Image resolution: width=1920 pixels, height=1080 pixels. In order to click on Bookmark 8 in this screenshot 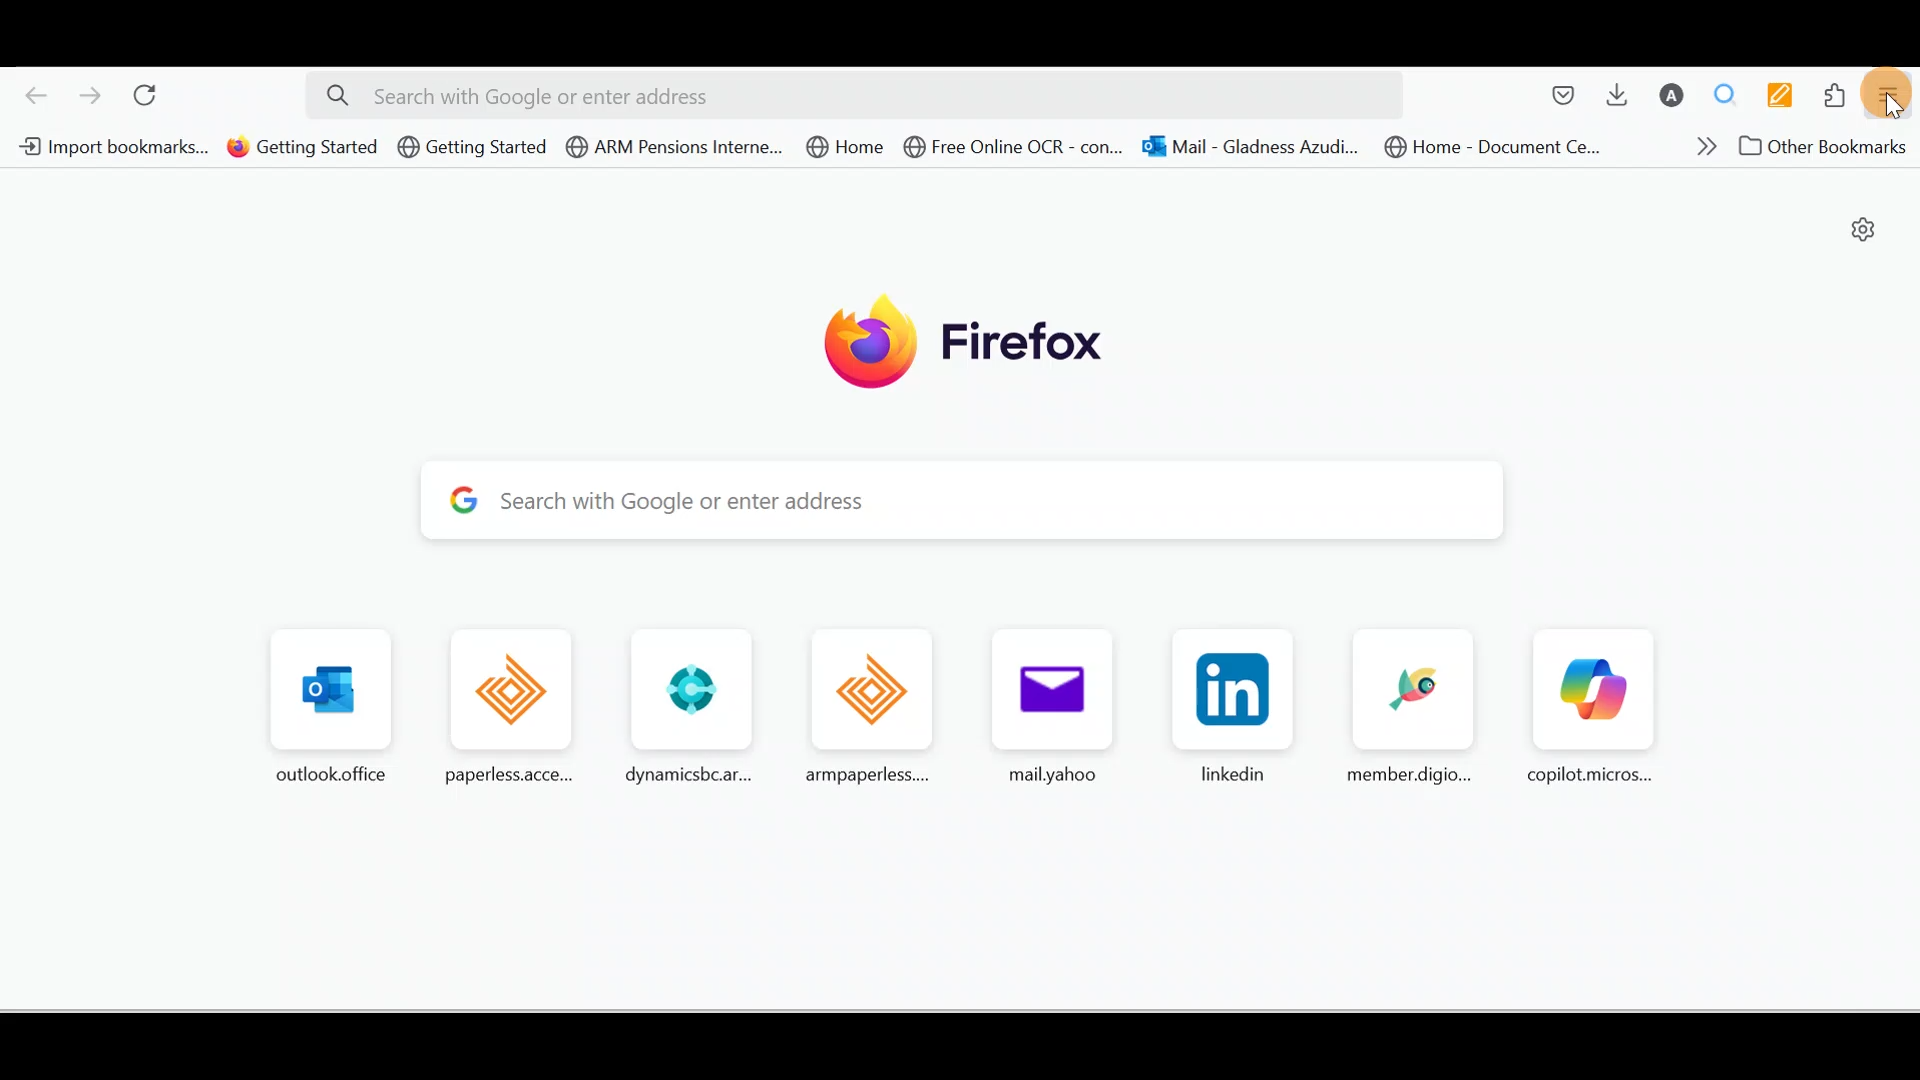, I will do `click(1492, 147)`.